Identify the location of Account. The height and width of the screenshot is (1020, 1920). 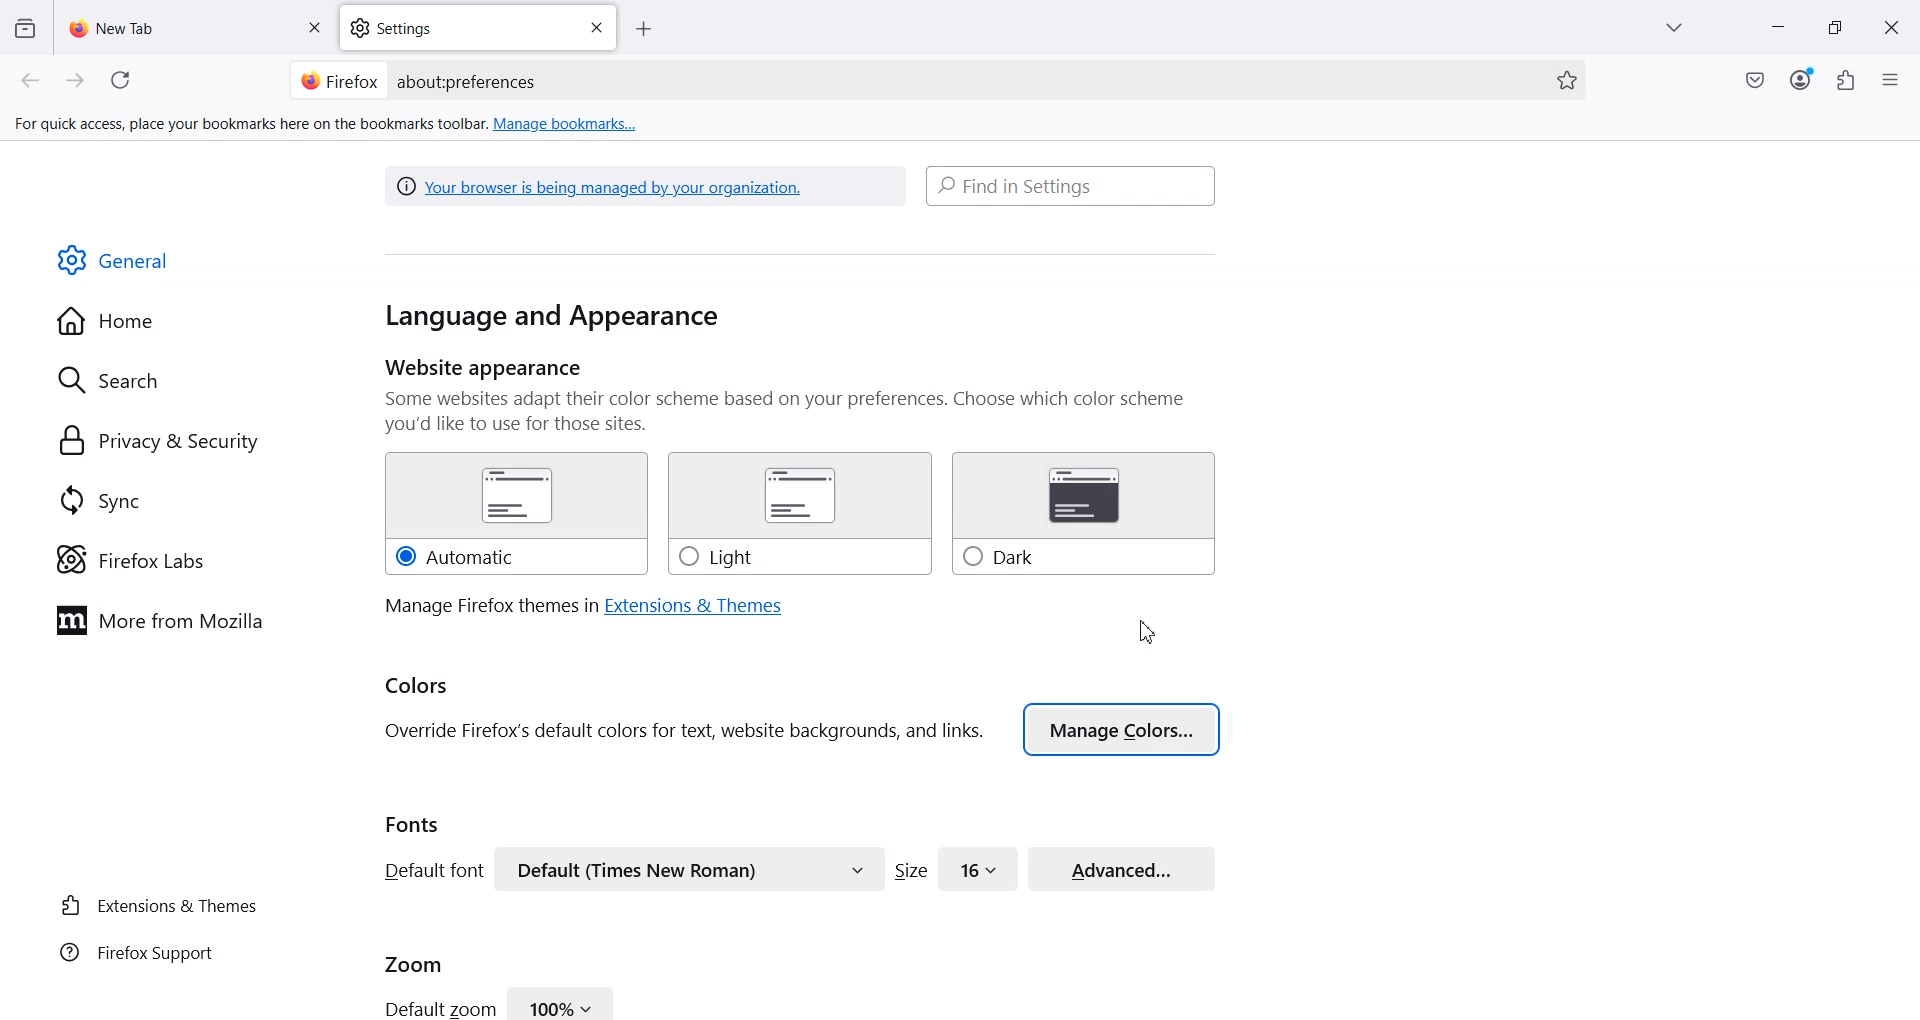
(1801, 80).